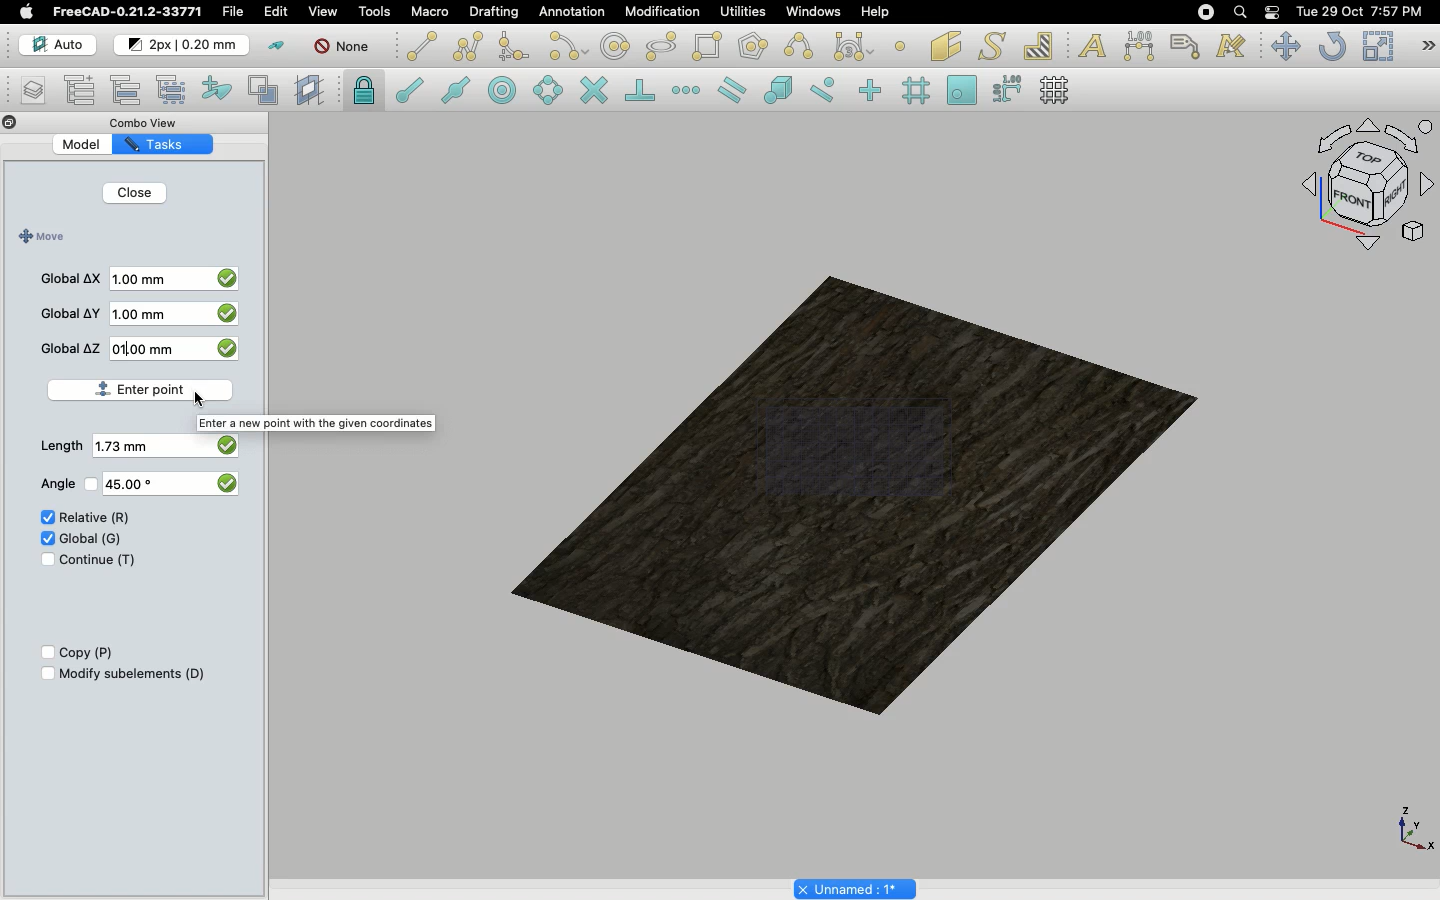  What do you see at coordinates (595, 92) in the screenshot?
I see `Snap intersection` at bounding box center [595, 92].